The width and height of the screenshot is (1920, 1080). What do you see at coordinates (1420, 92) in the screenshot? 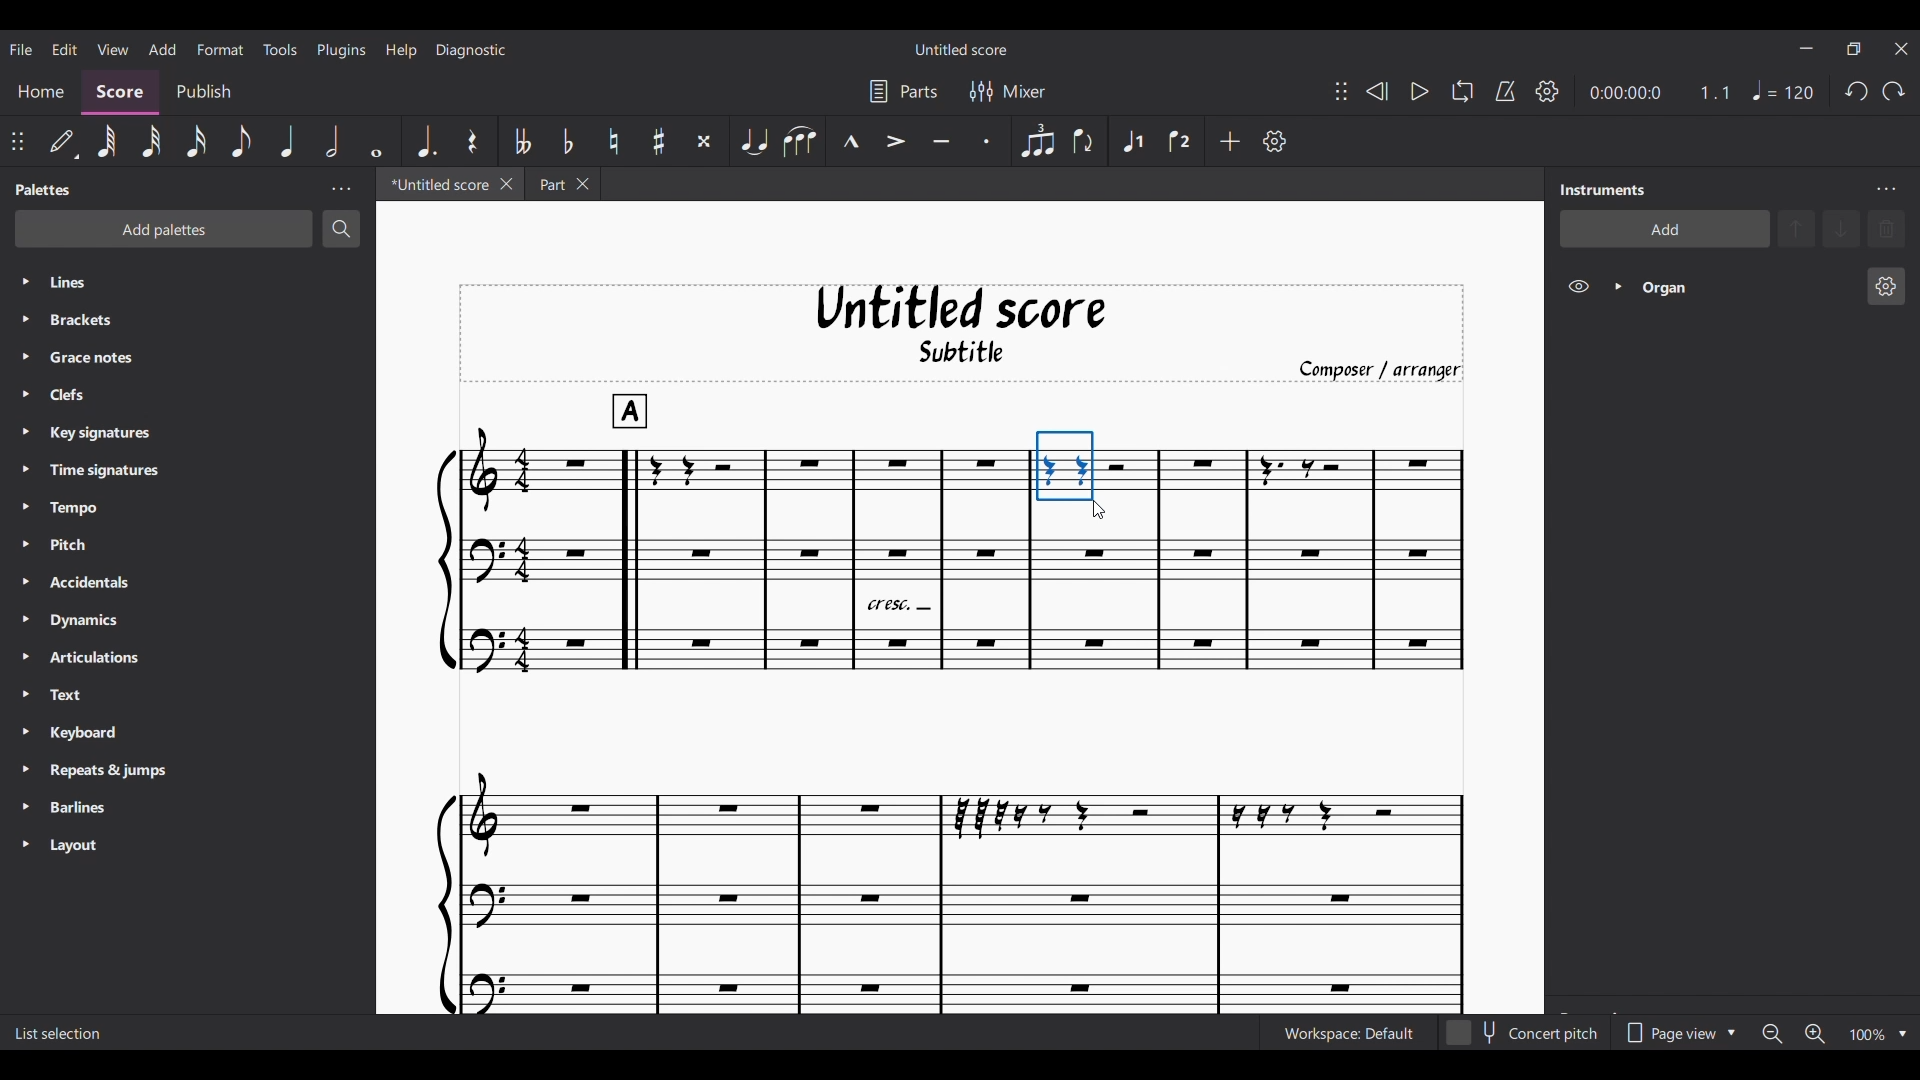
I see `Play` at bounding box center [1420, 92].